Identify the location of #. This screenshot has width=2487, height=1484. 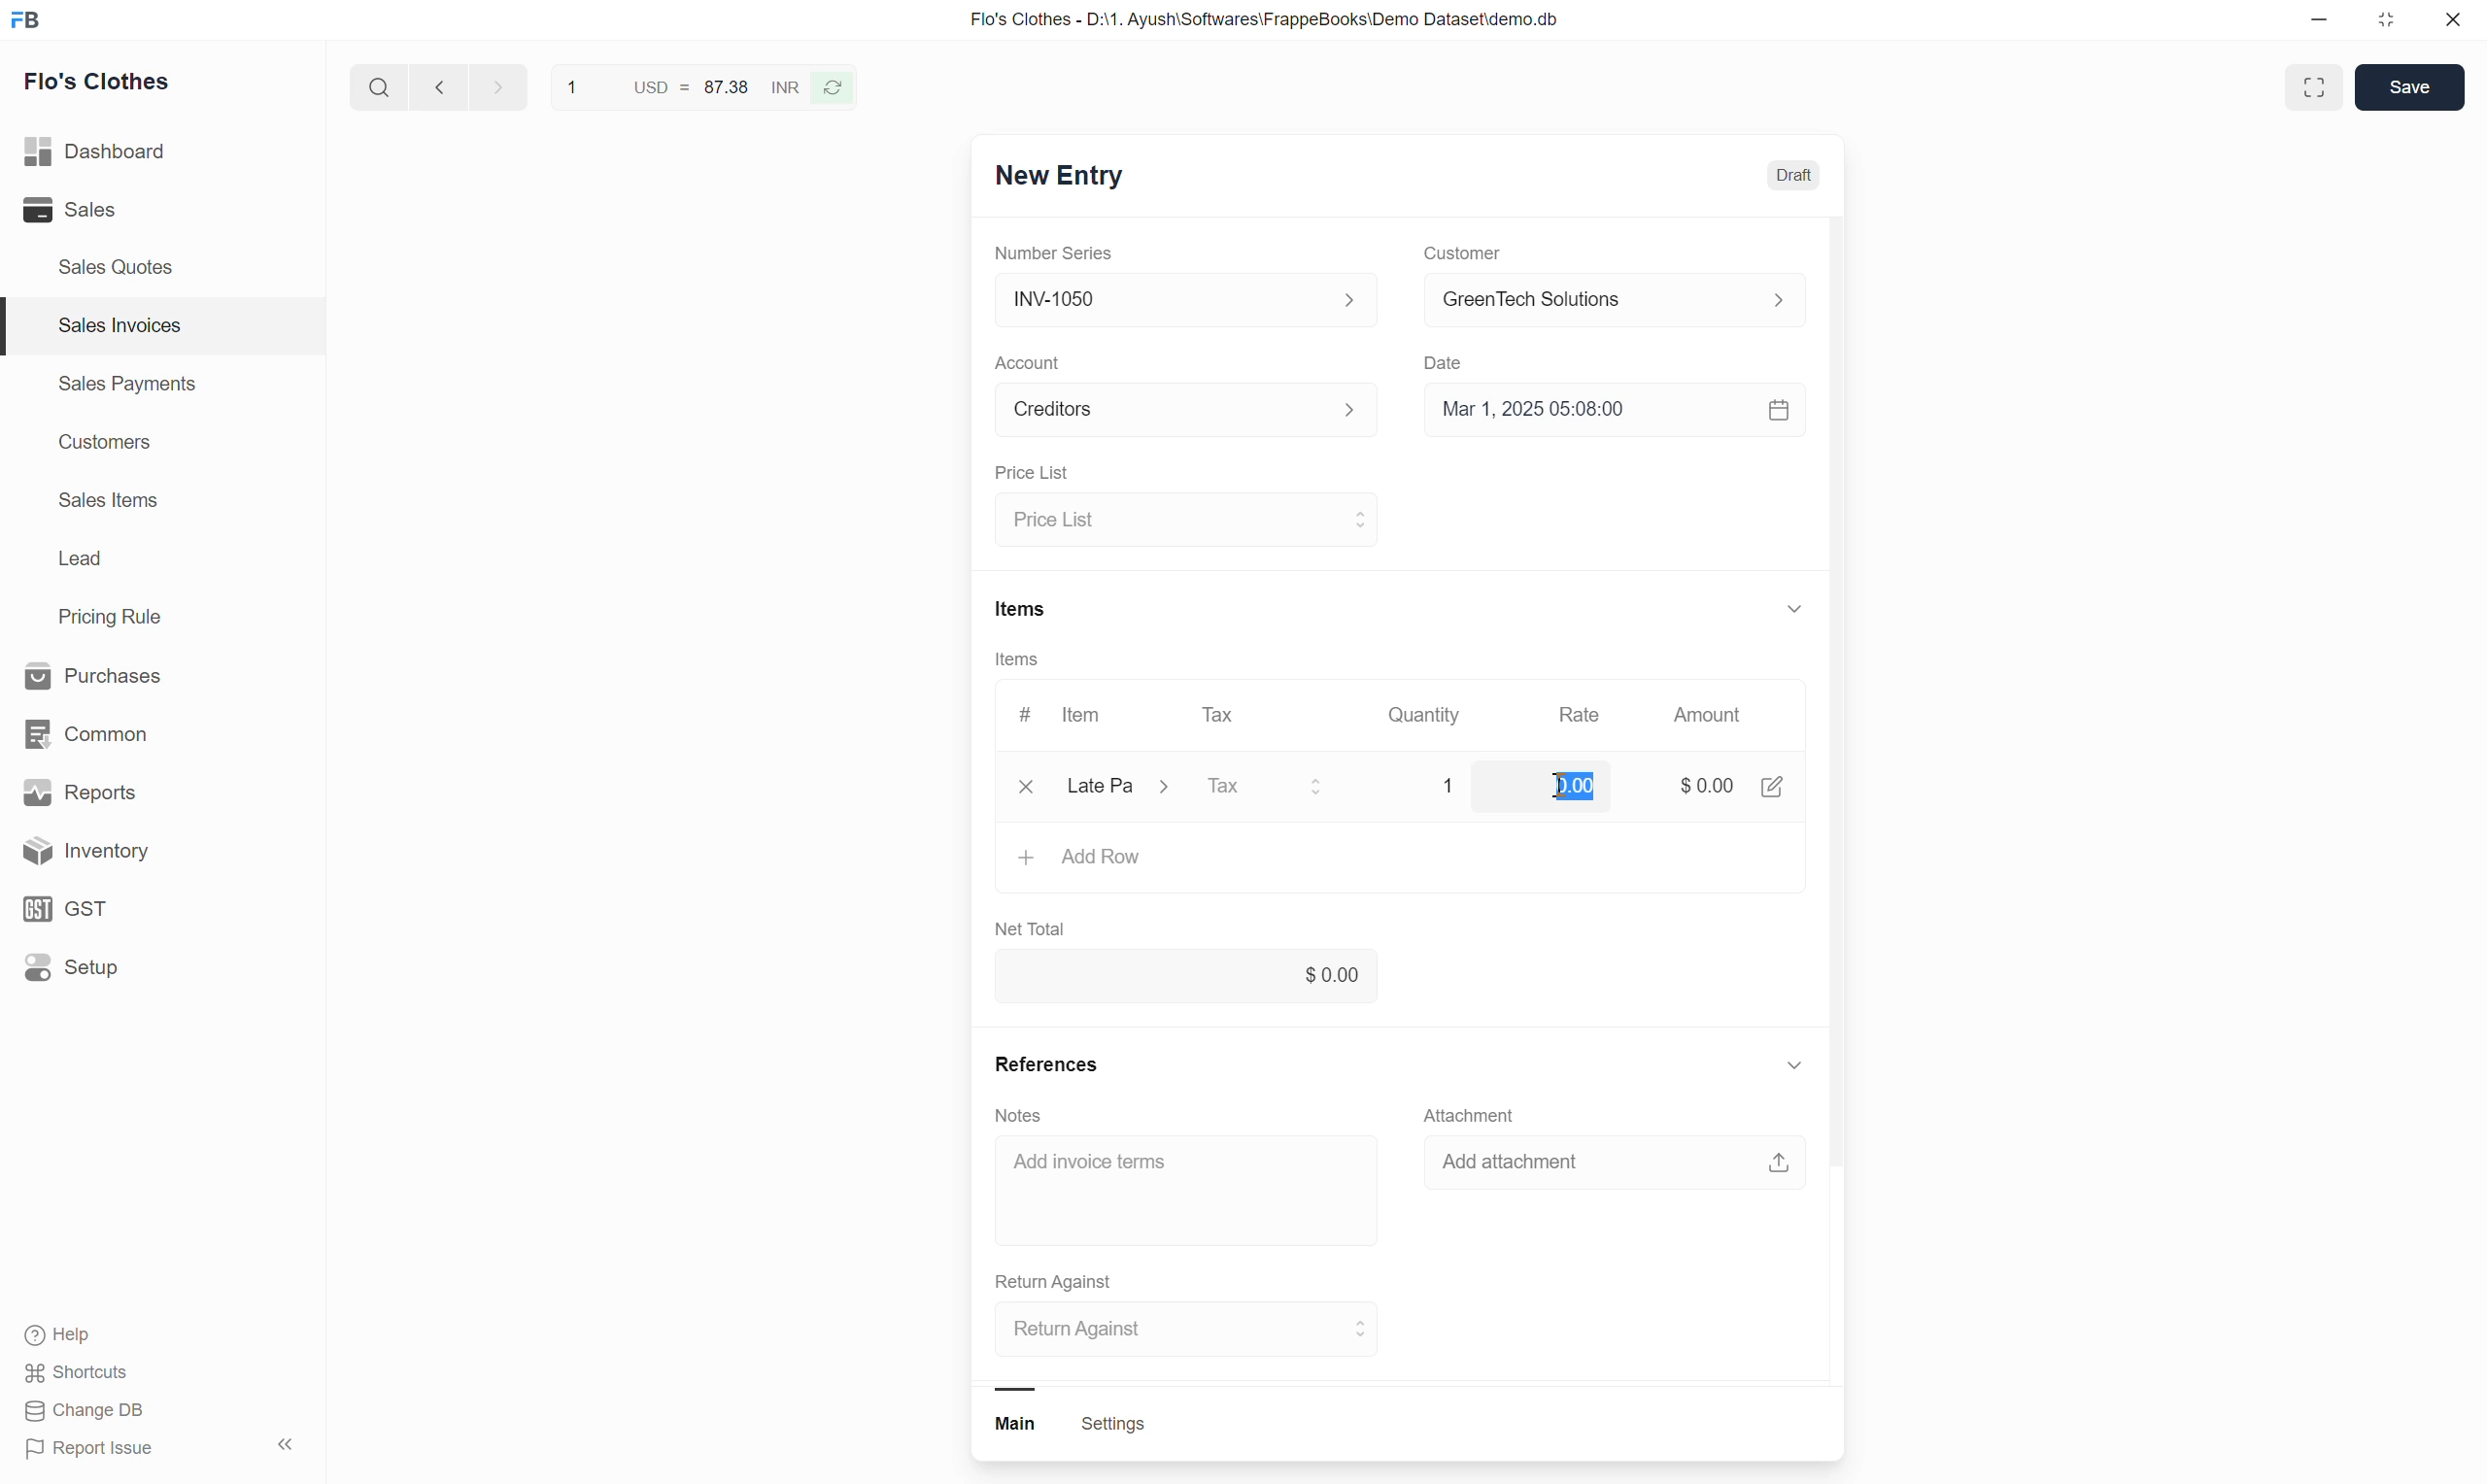
(1019, 715).